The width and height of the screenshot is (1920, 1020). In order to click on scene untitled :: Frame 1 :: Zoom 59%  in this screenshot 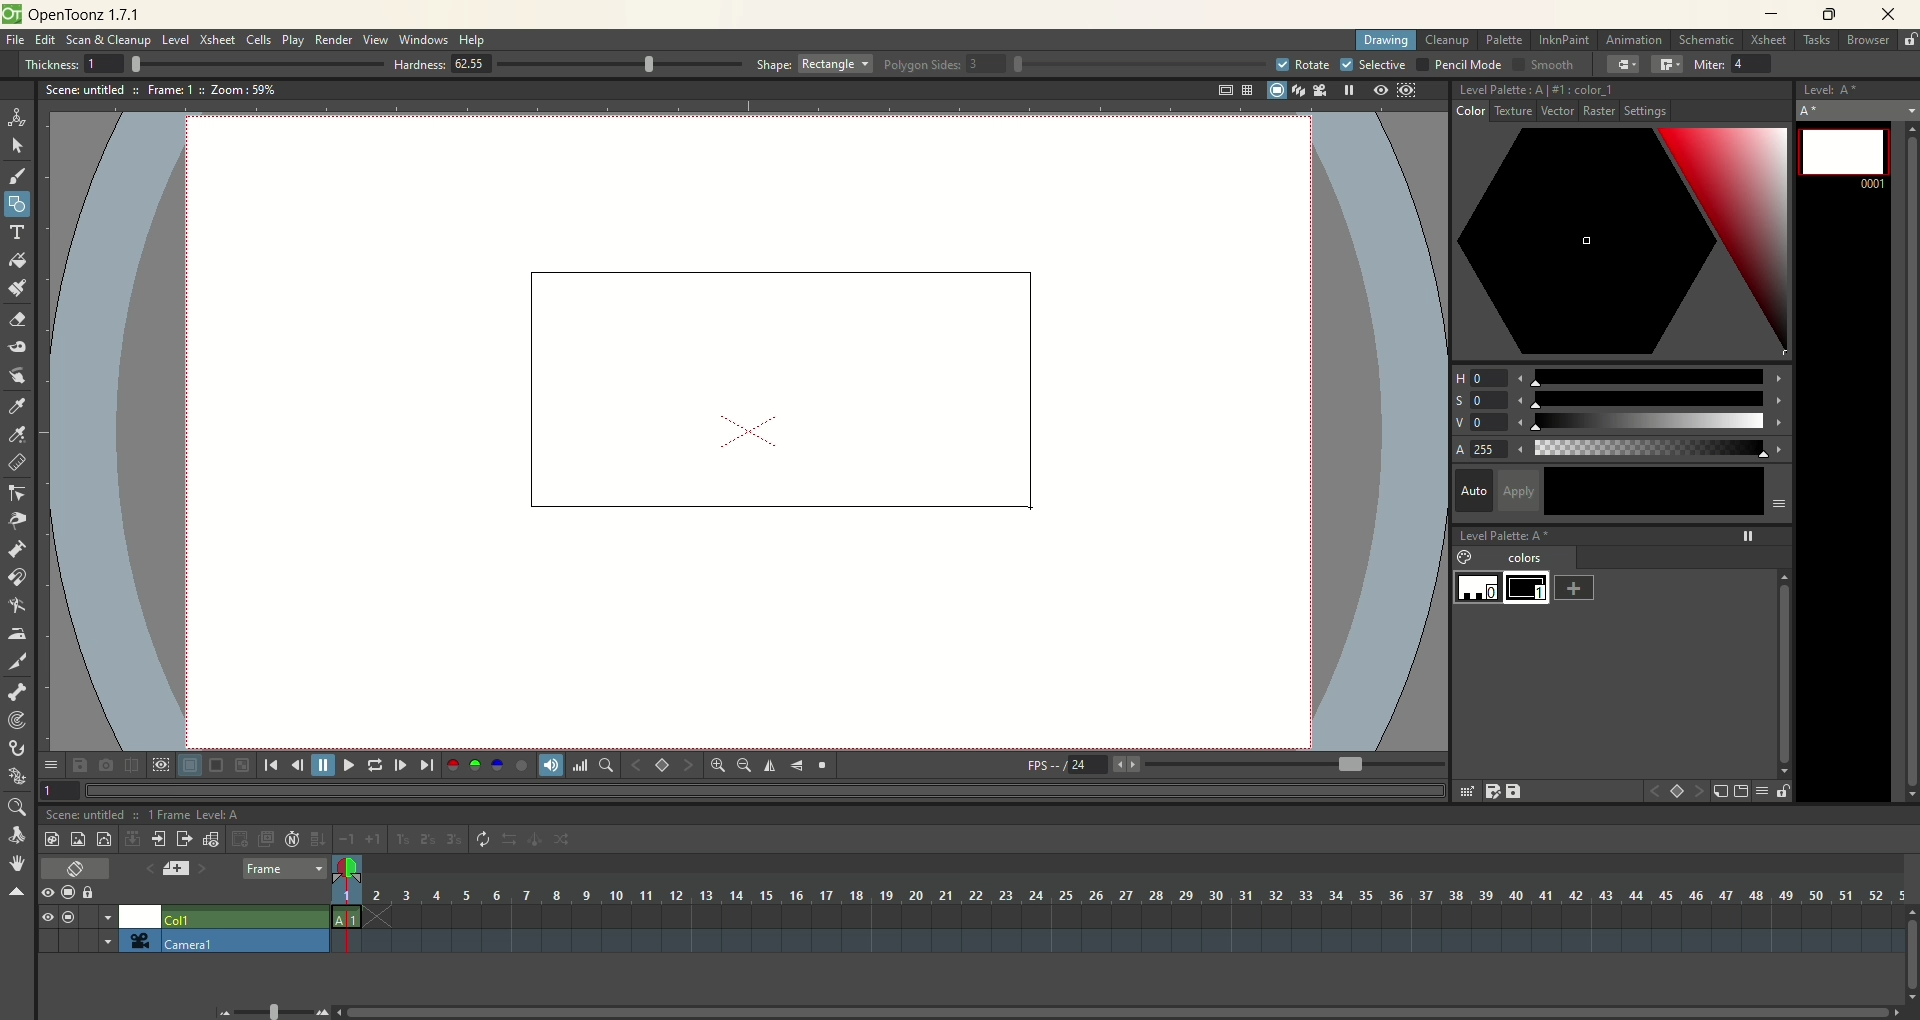, I will do `click(161, 93)`.